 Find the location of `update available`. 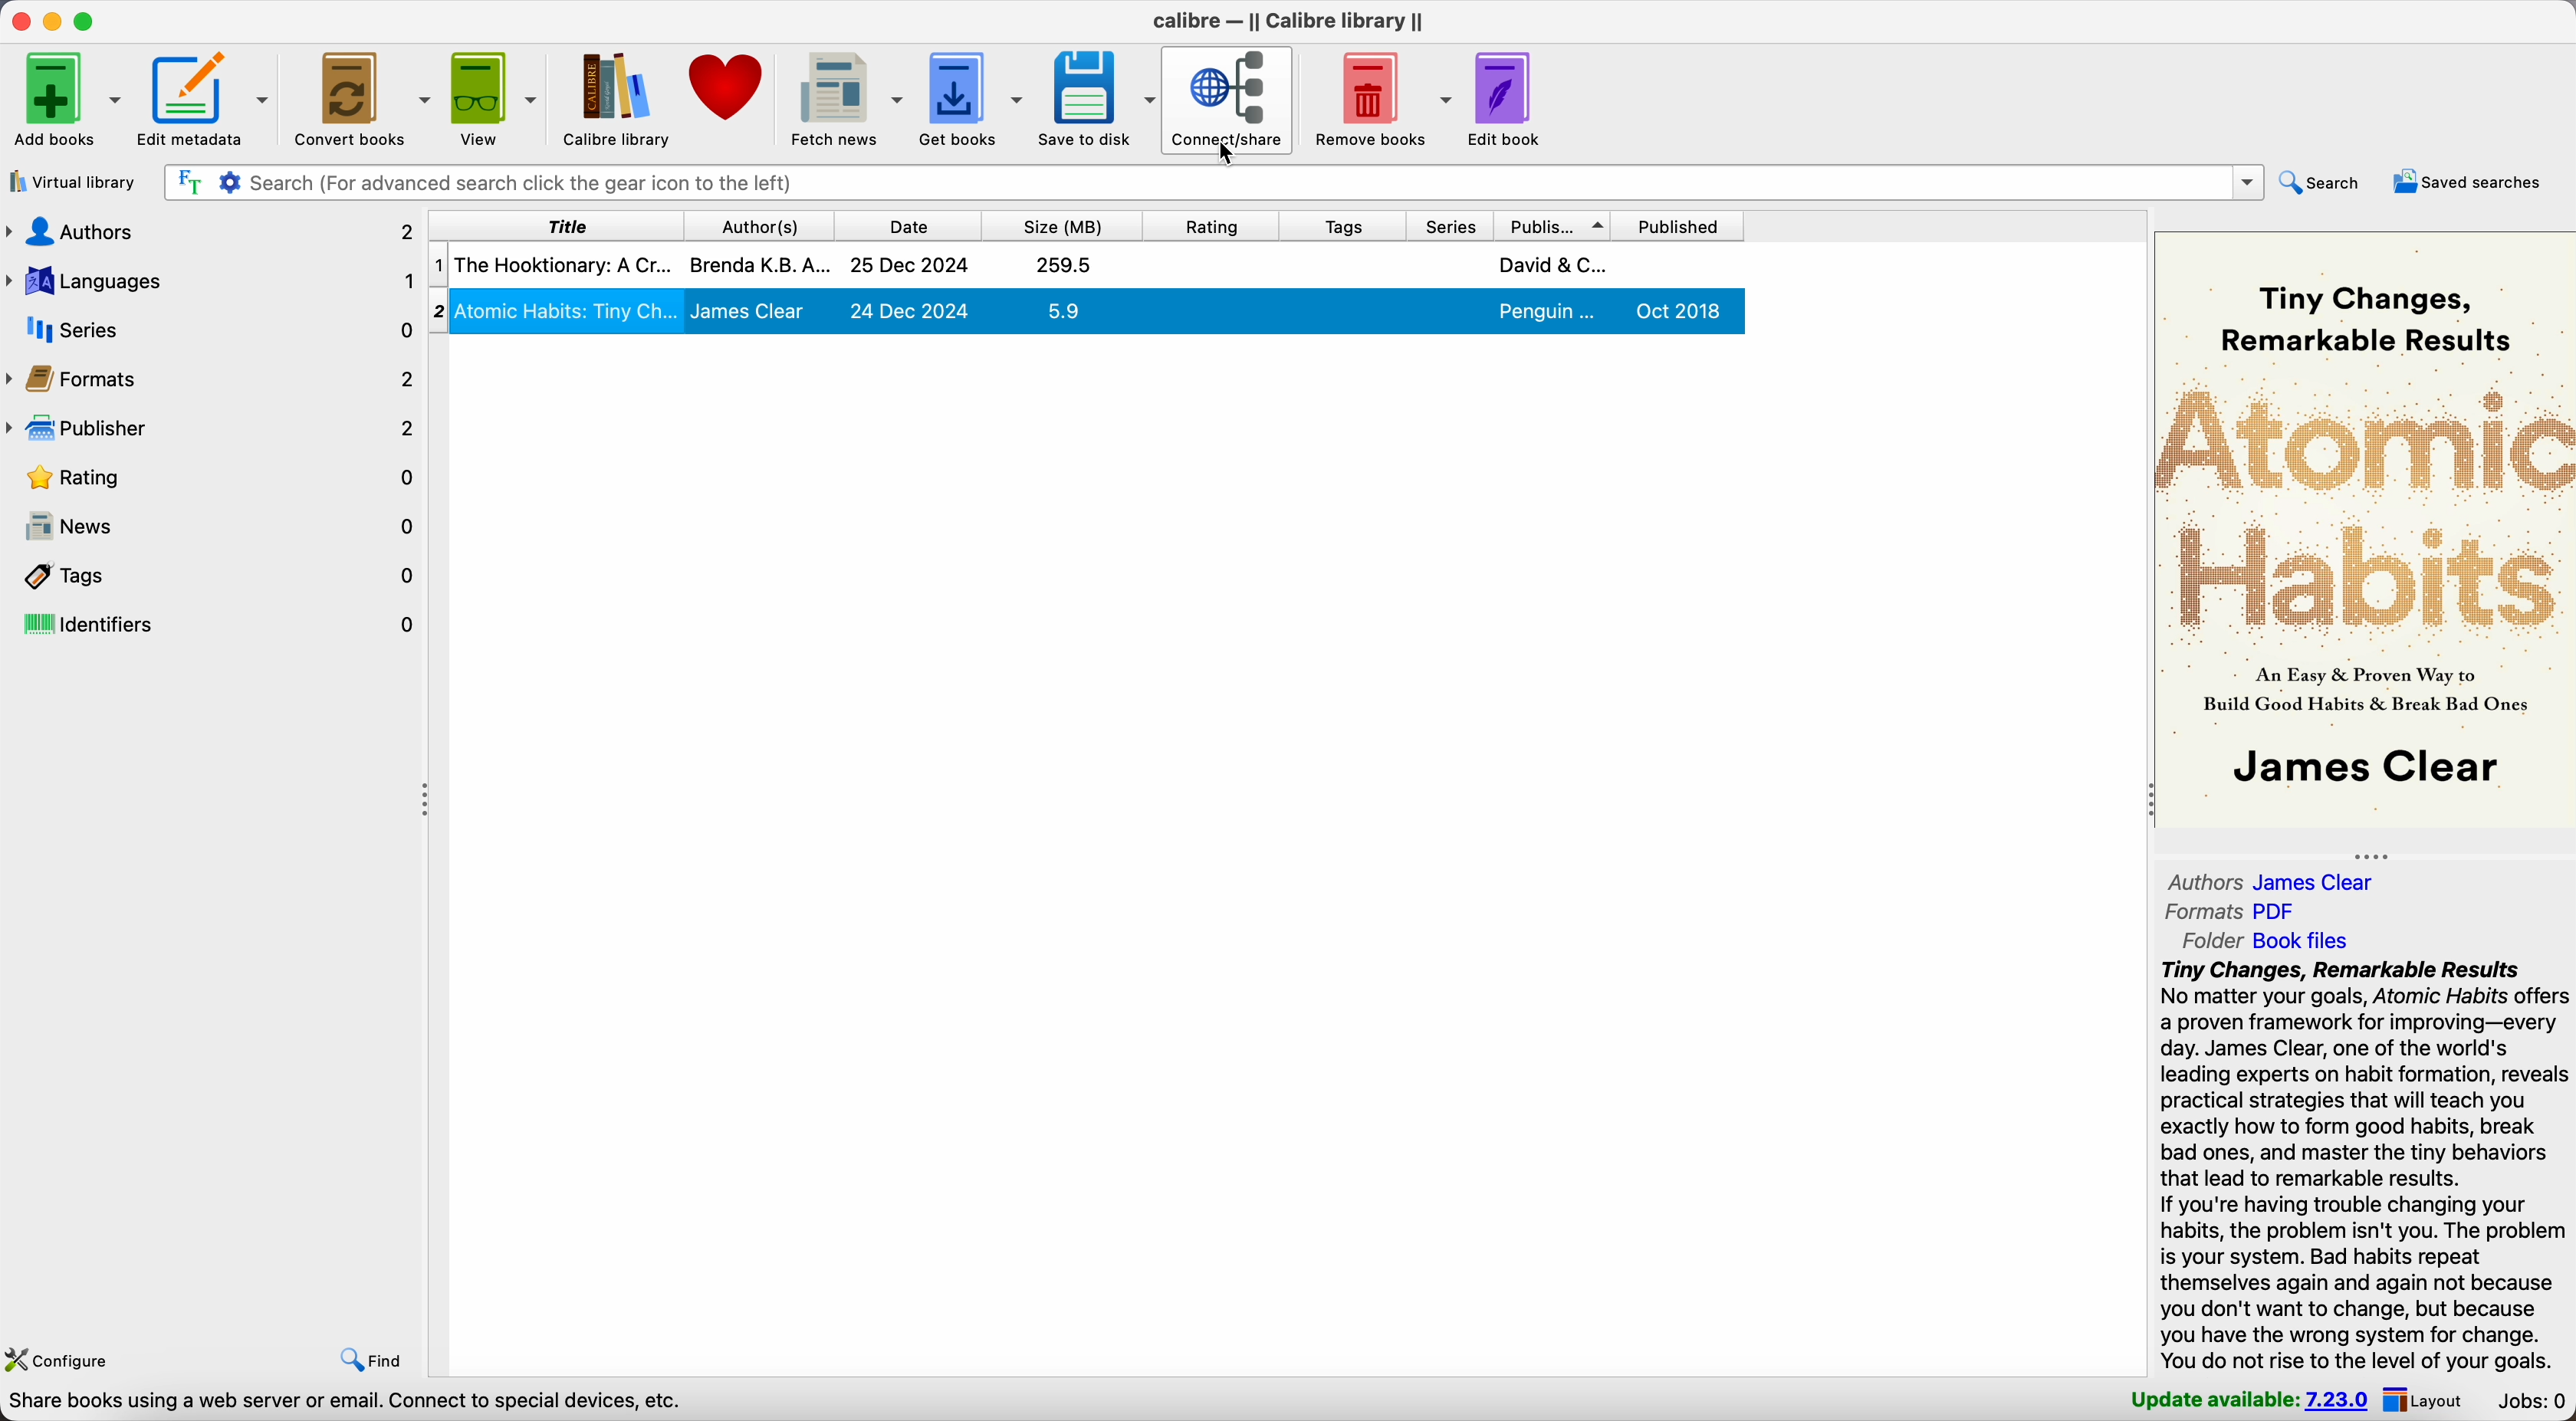

update available is located at coordinates (2251, 1401).